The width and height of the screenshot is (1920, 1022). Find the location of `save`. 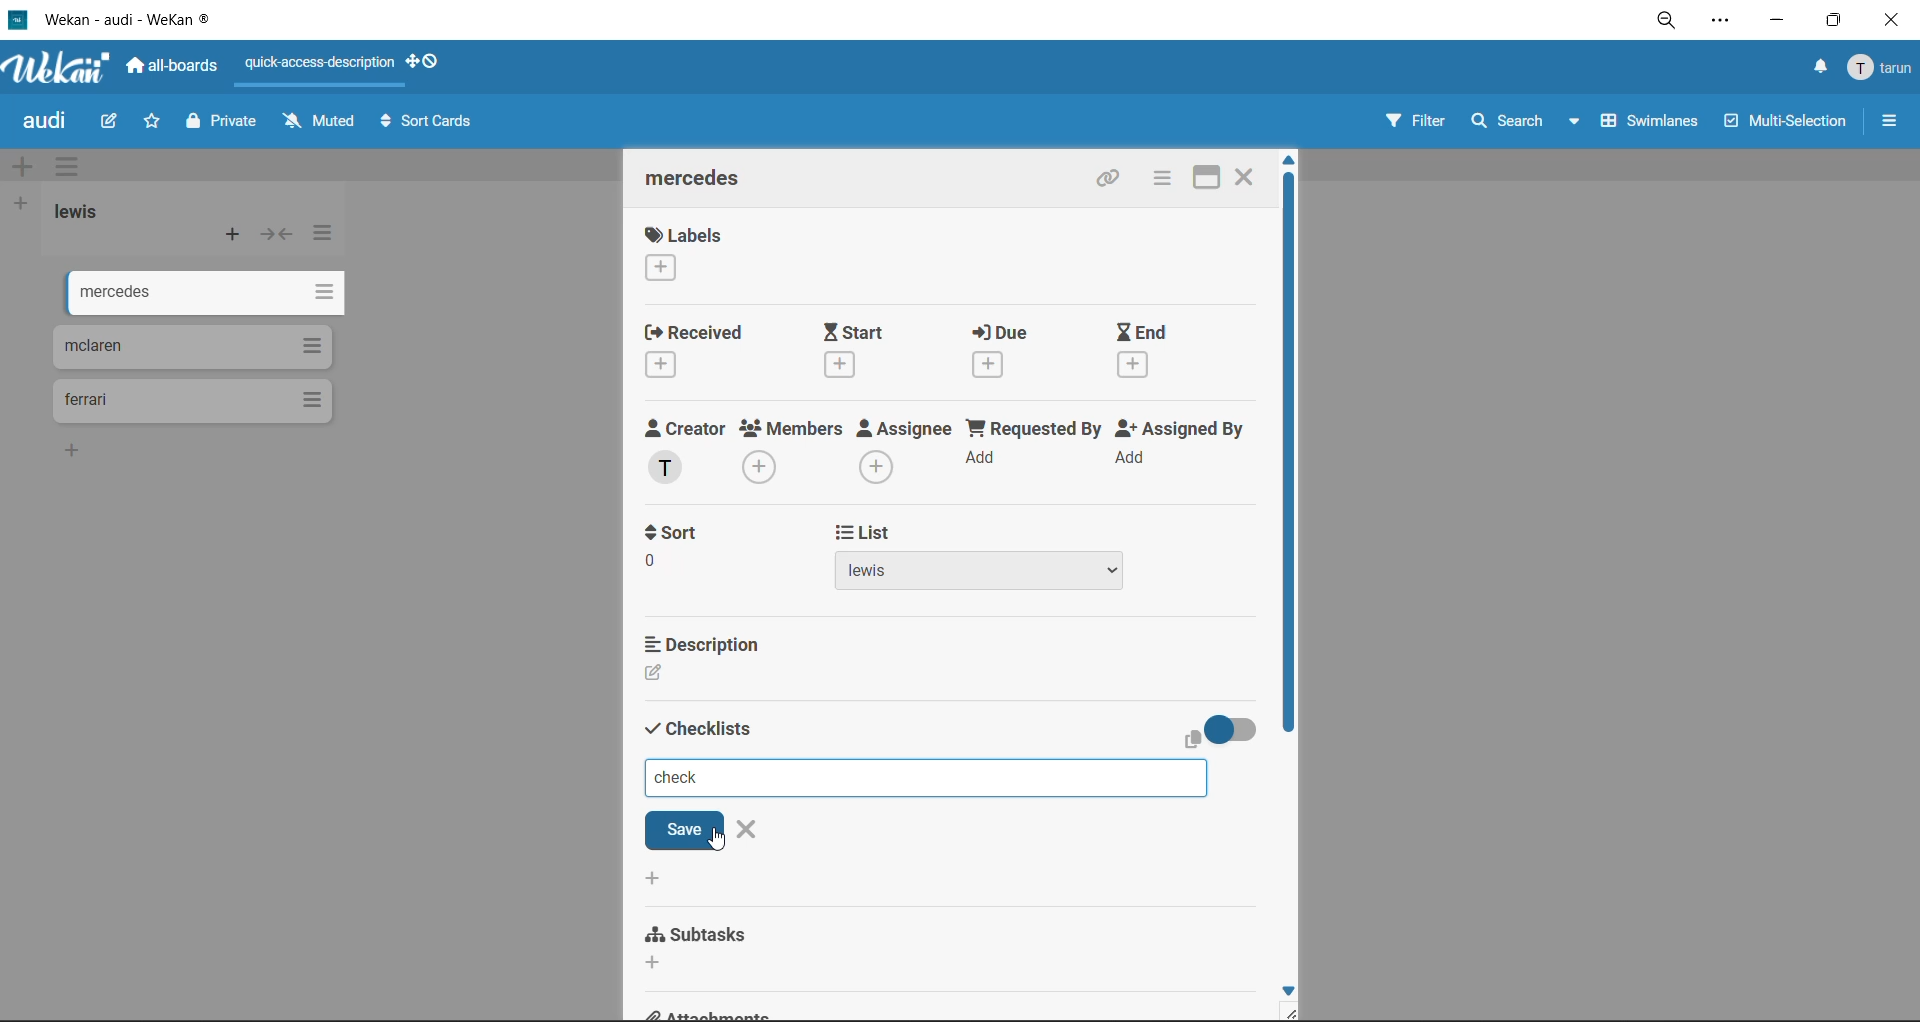

save is located at coordinates (682, 831).